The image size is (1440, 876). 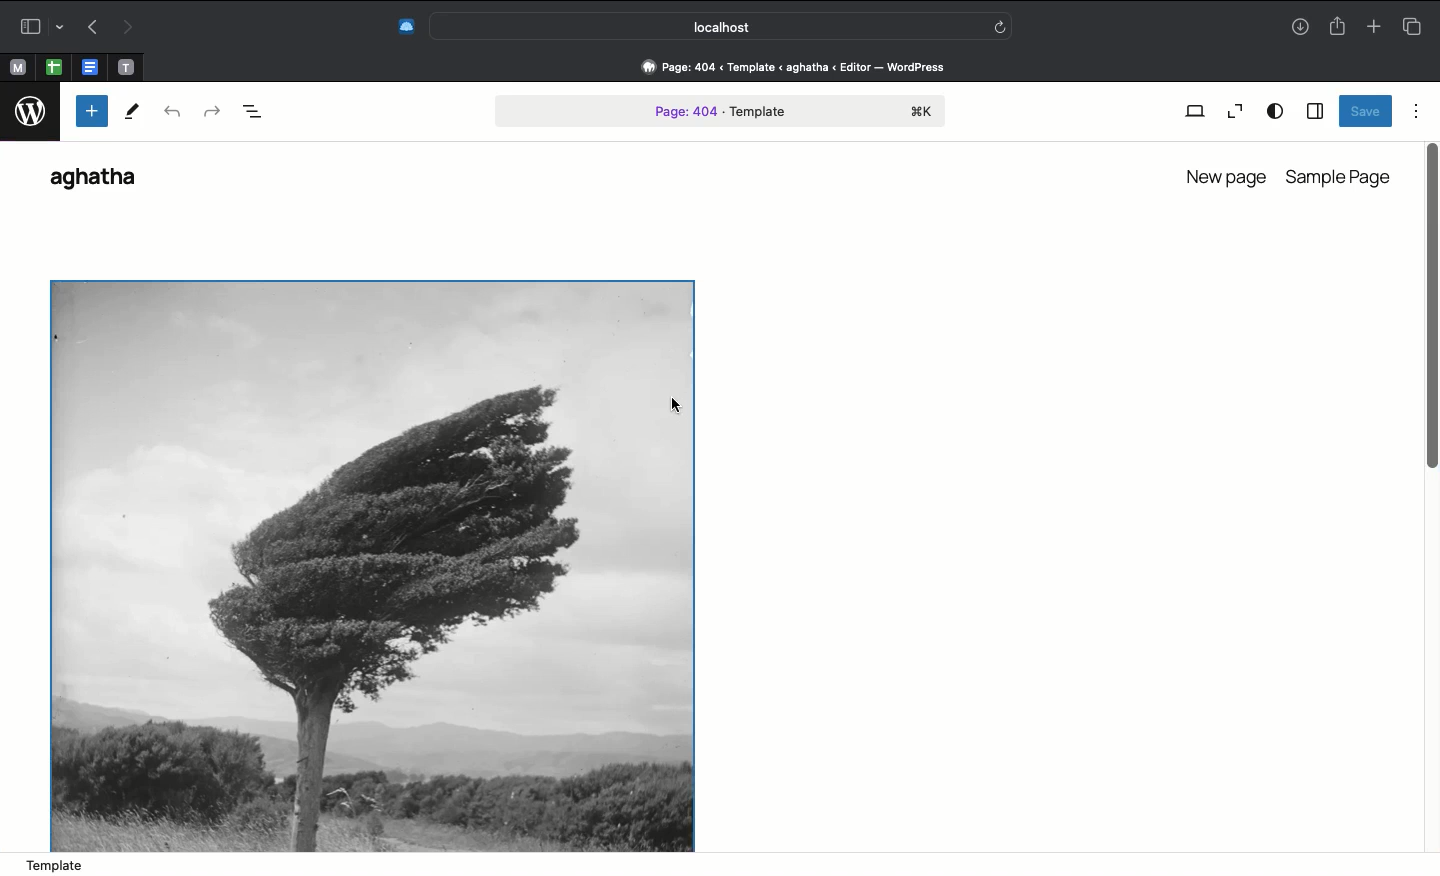 What do you see at coordinates (801, 66) in the screenshot?
I see `Address` at bounding box center [801, 66].